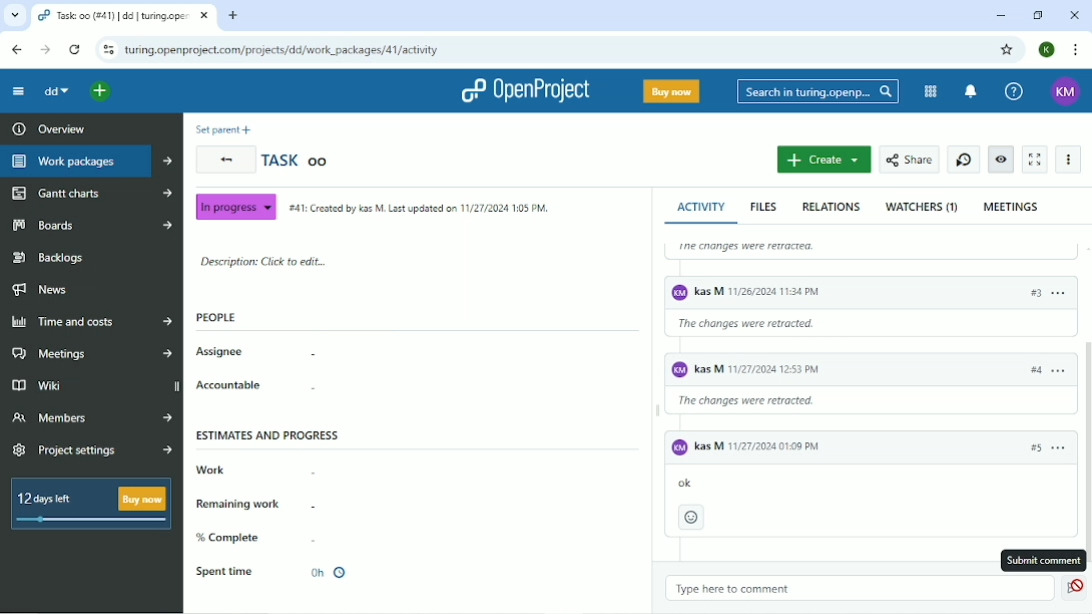 This screenshot has width=1092, height=614. Describe the element at coordinates (16, 50) in the screenshot. I see `Back` at that location.